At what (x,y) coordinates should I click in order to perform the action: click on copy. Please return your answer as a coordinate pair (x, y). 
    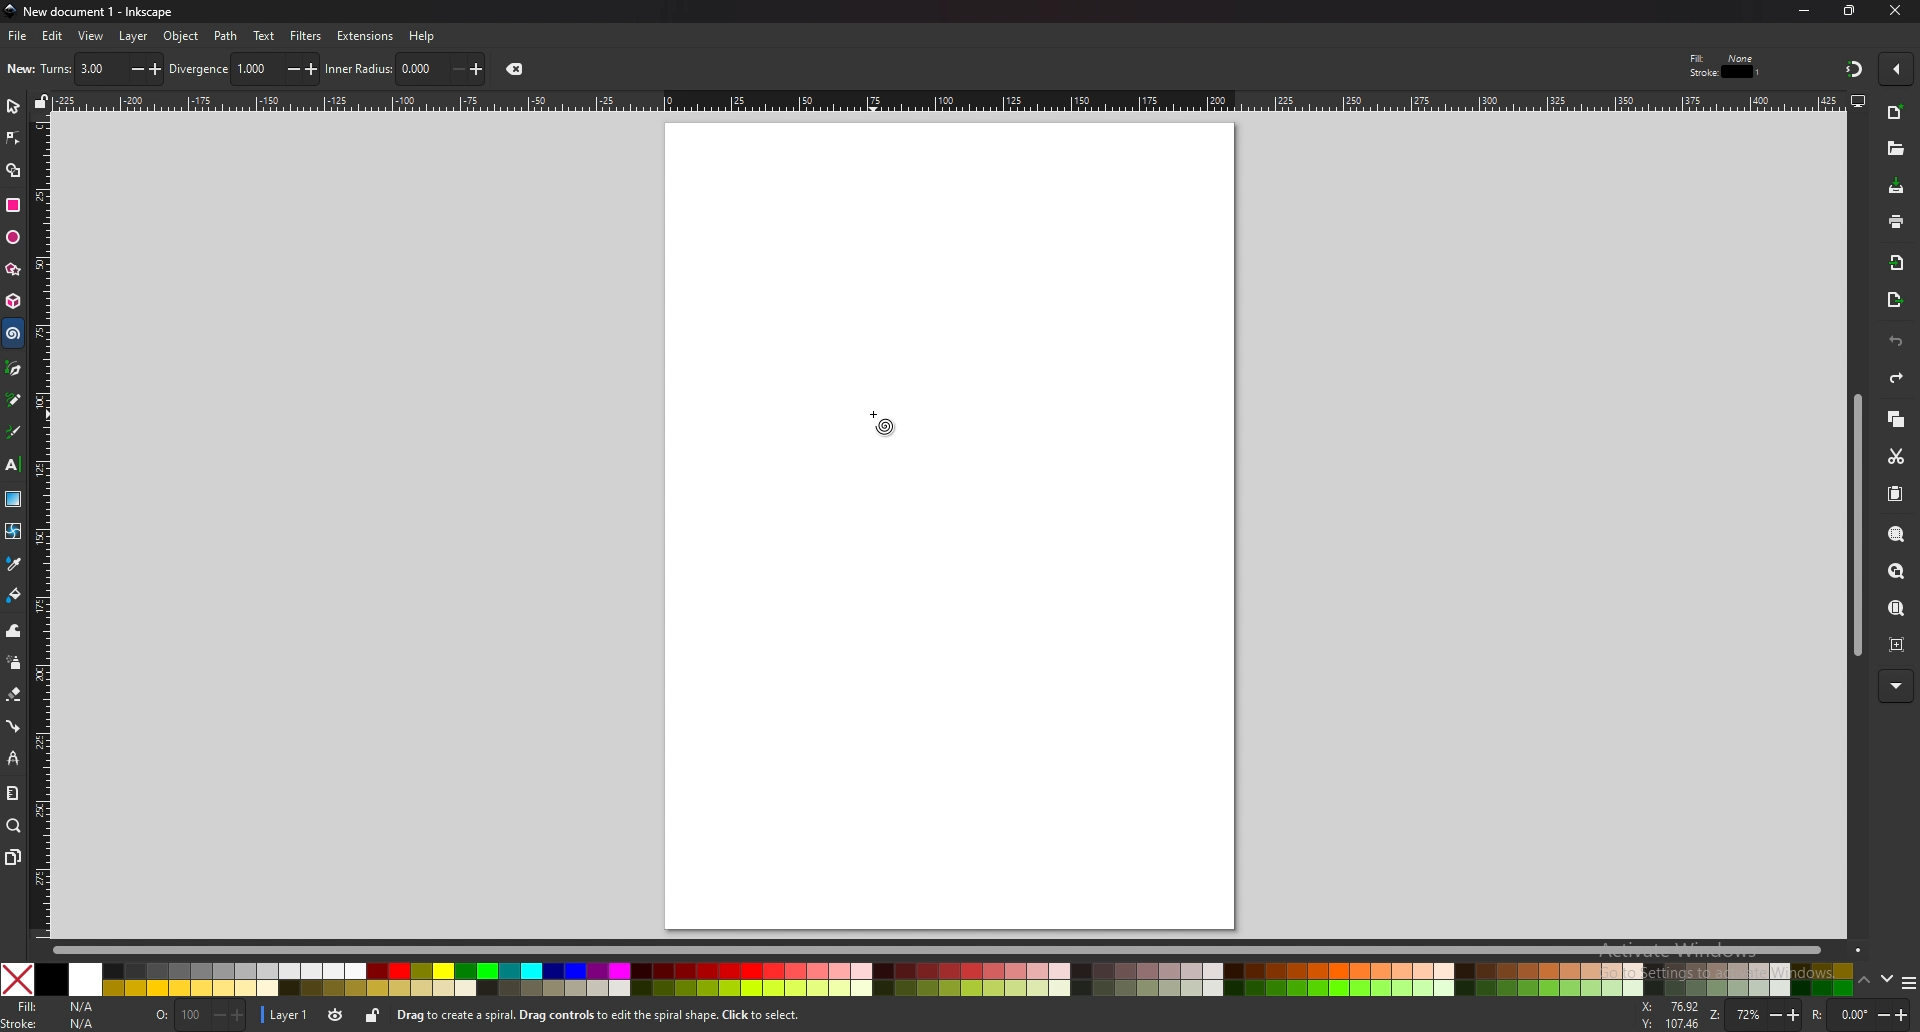
    Looking at the image, I should click on (1896, 418).